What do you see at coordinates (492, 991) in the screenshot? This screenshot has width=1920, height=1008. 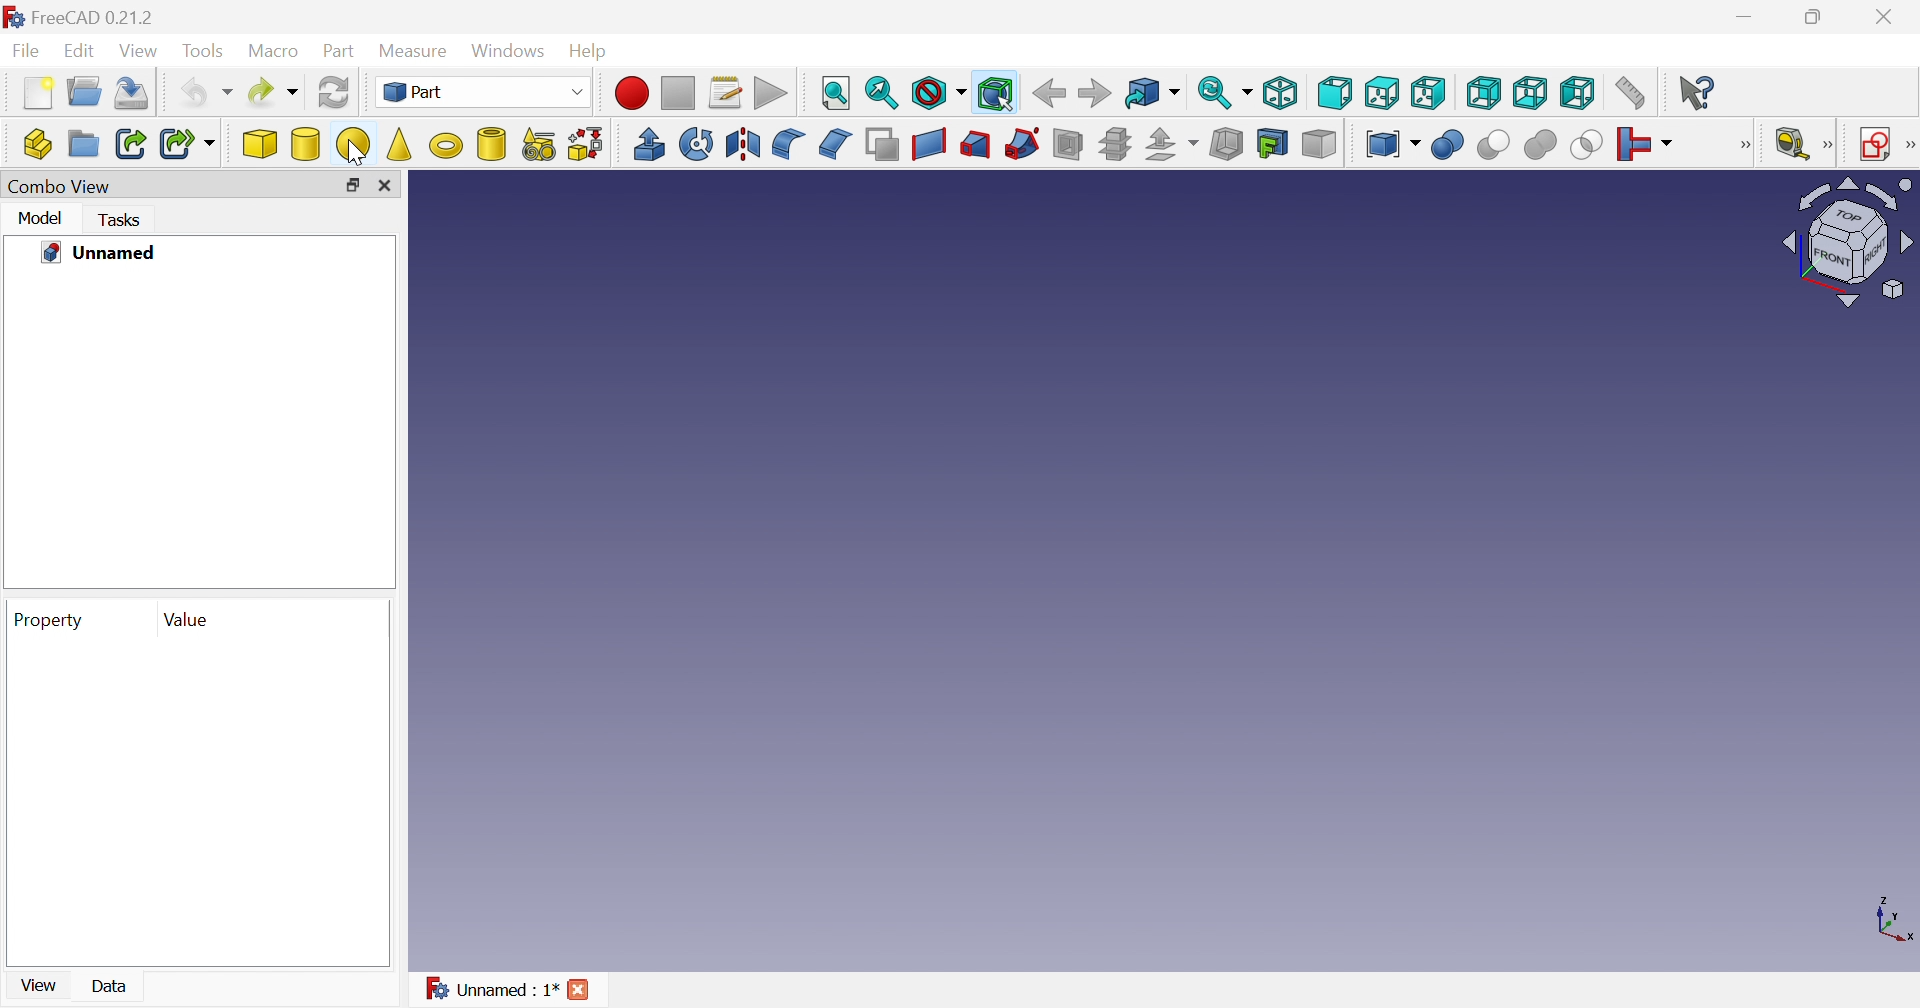 I see `Unnamed: 1` at bounding box center [492, 991].